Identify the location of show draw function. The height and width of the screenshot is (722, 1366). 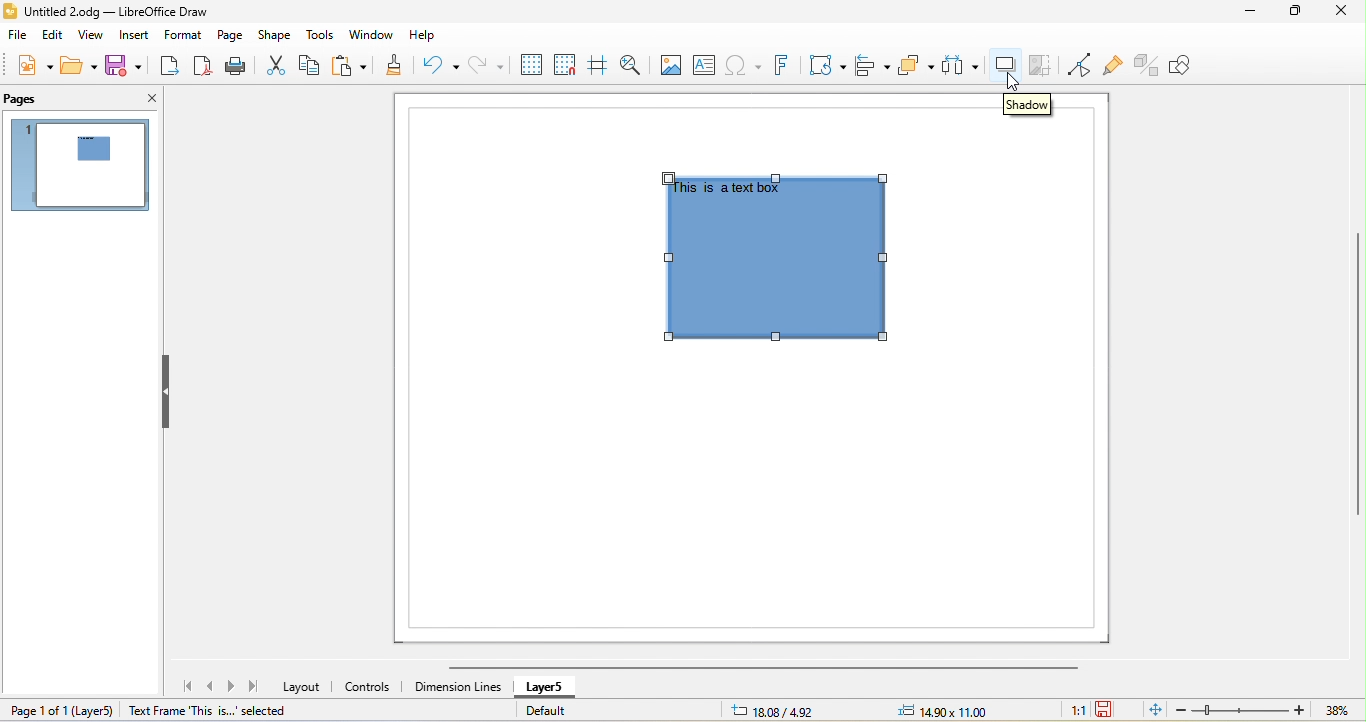
(1191, 66).